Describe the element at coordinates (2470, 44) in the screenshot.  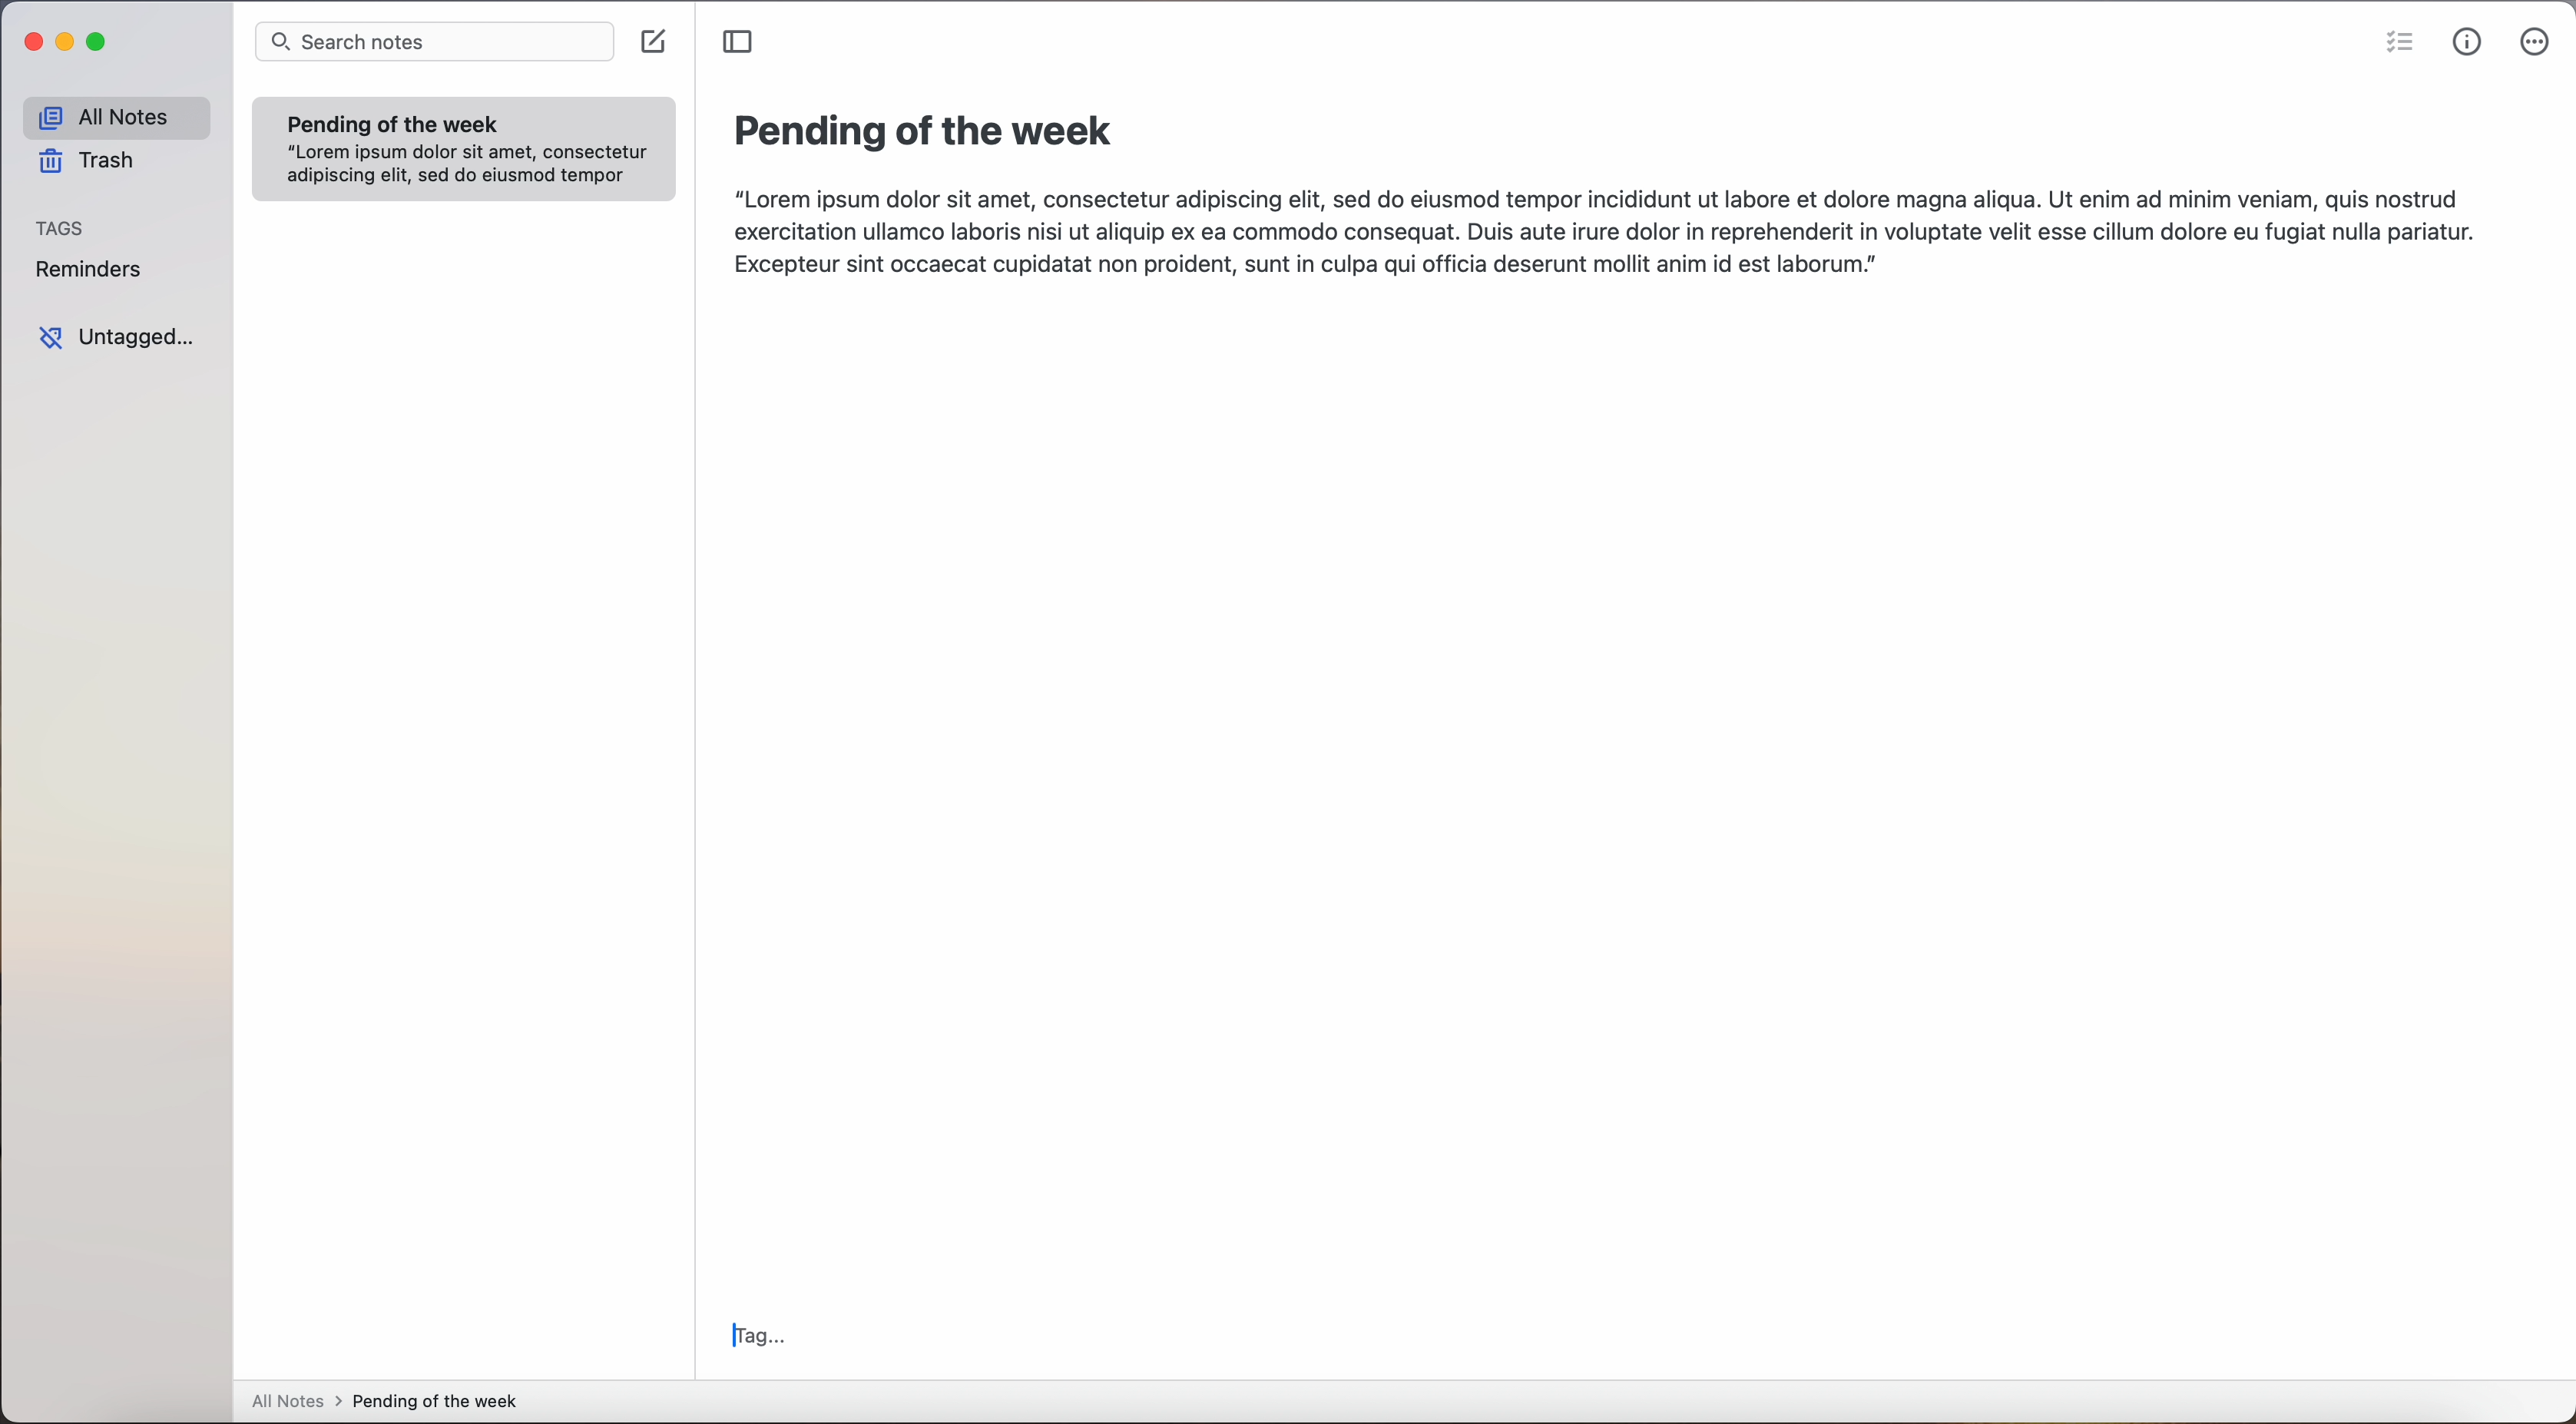
I see `metrics` at that location.